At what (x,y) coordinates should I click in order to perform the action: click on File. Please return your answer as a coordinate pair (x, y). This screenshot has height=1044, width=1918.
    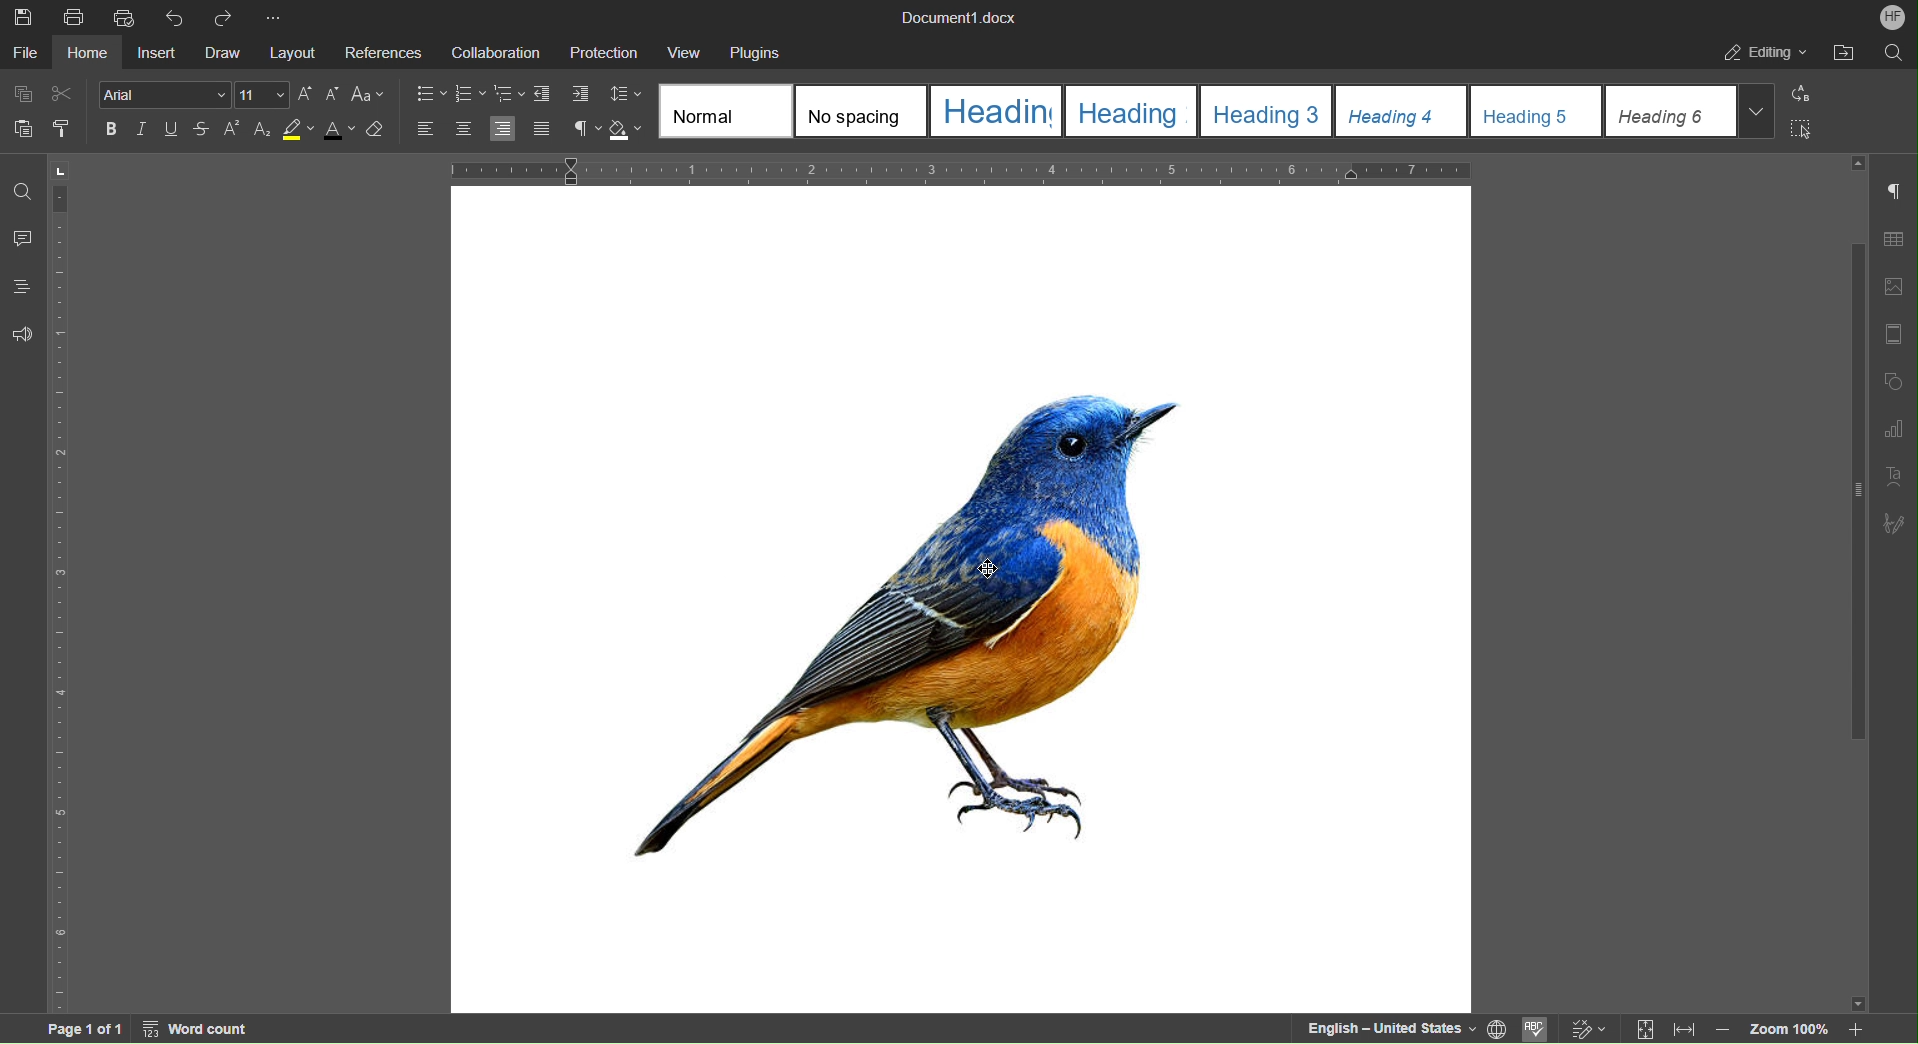
    Looking at the image, I should click on (28, 55).